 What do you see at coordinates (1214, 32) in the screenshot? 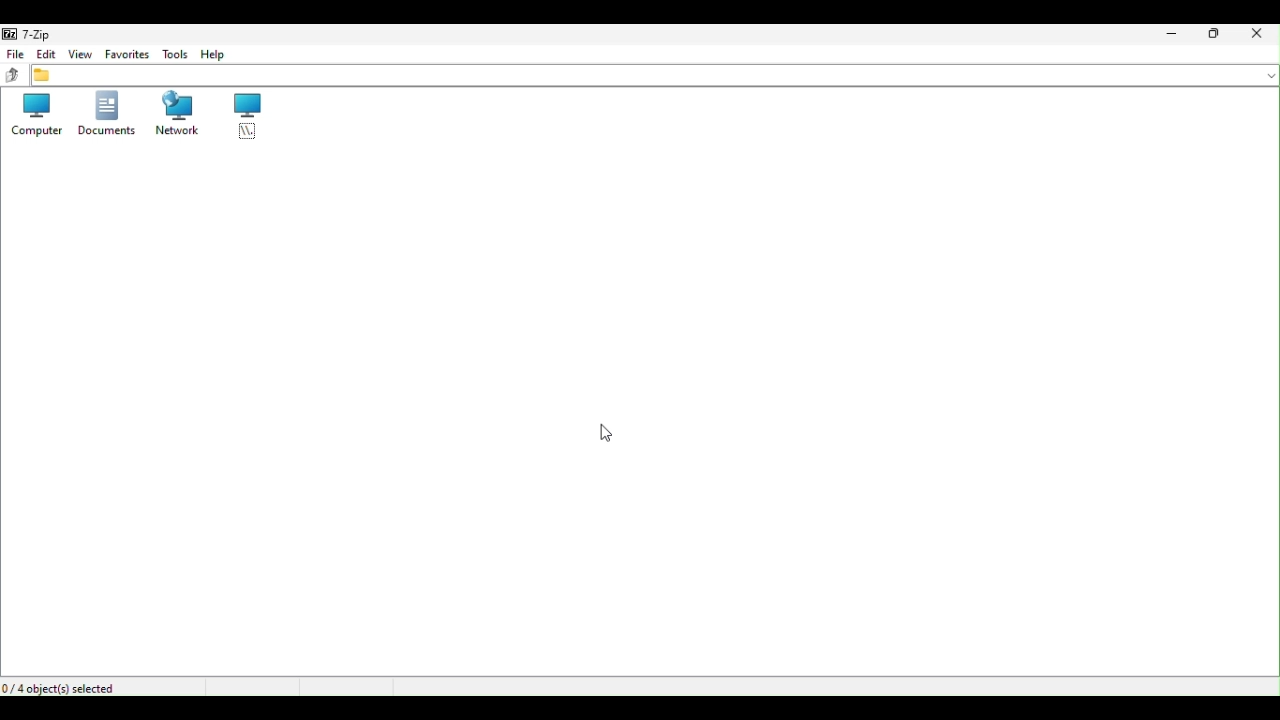
I see `Restore` at bounding box center [1214, 32].